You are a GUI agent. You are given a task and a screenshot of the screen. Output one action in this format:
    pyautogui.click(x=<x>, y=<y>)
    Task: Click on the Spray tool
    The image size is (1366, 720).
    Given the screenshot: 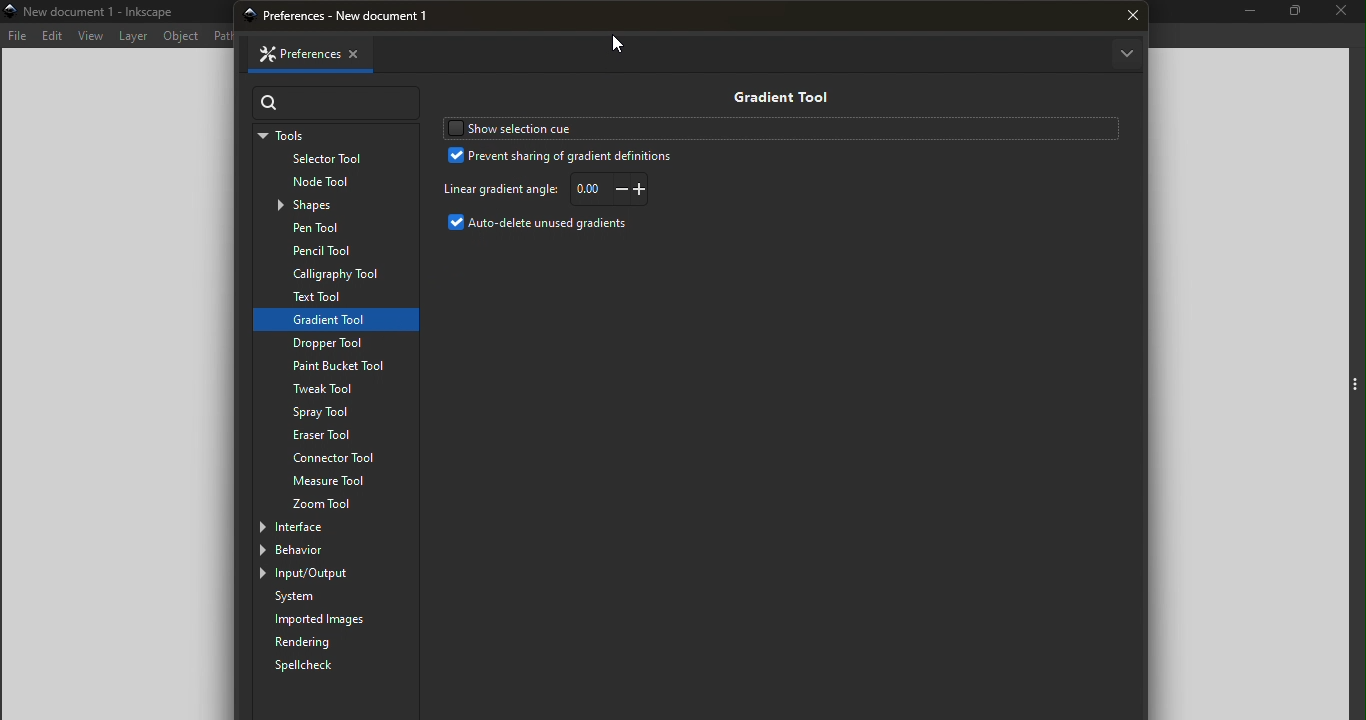 What is the action you would take?
    pyautogui.click(x=327, y=413)
    